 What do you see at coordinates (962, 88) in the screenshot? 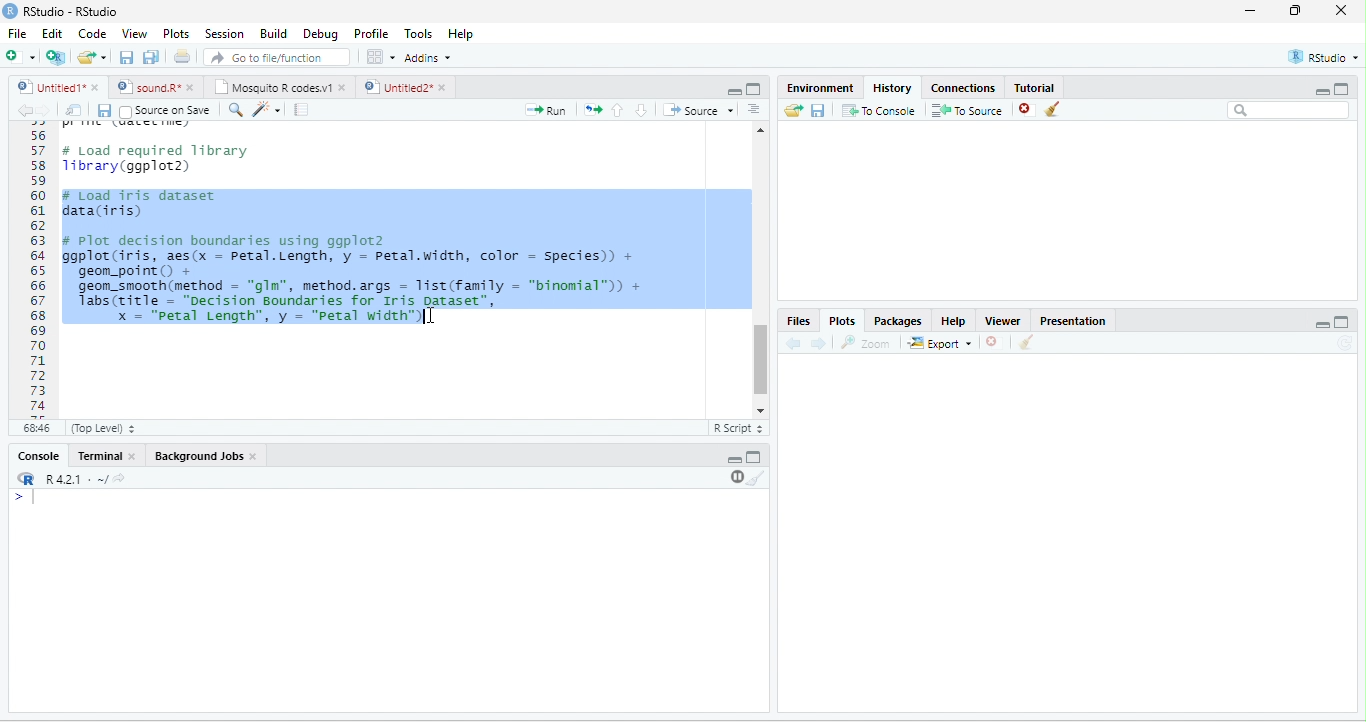
I see `Connections` at bounding box center [962, 88].